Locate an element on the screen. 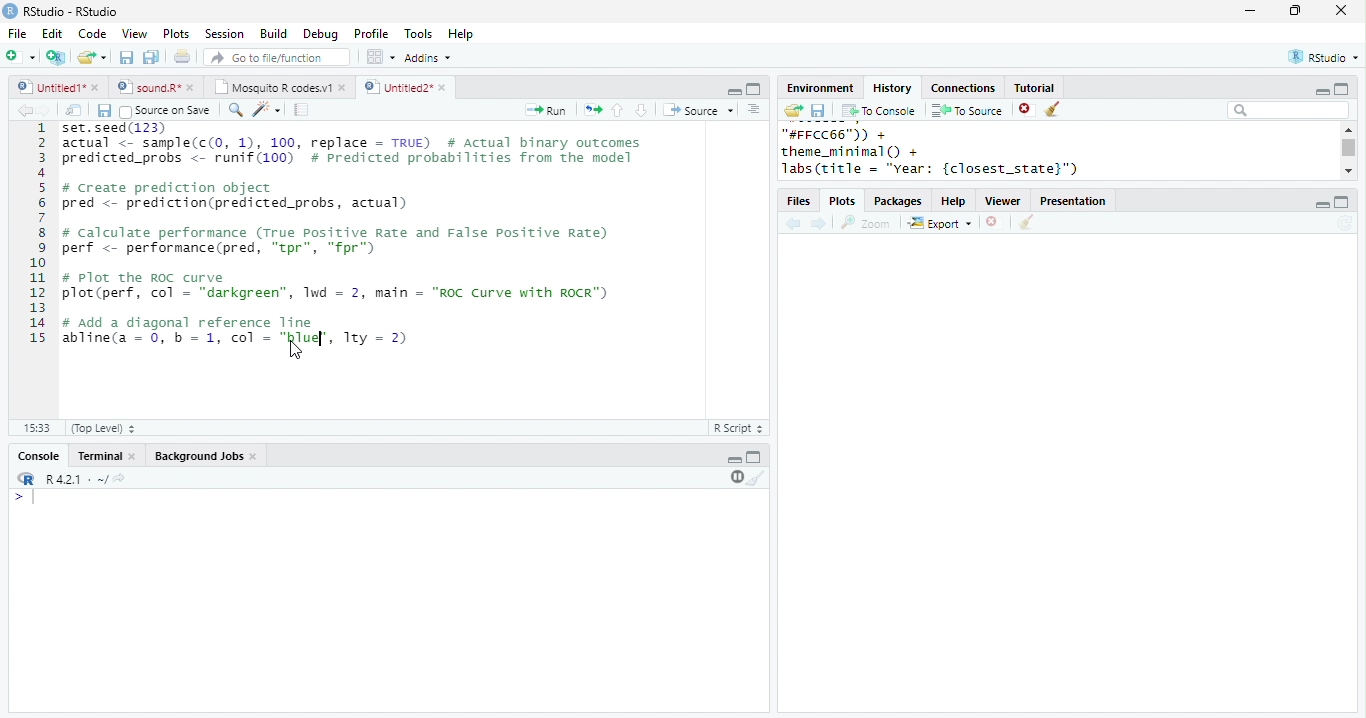  help is located at coordinates (954, 202).